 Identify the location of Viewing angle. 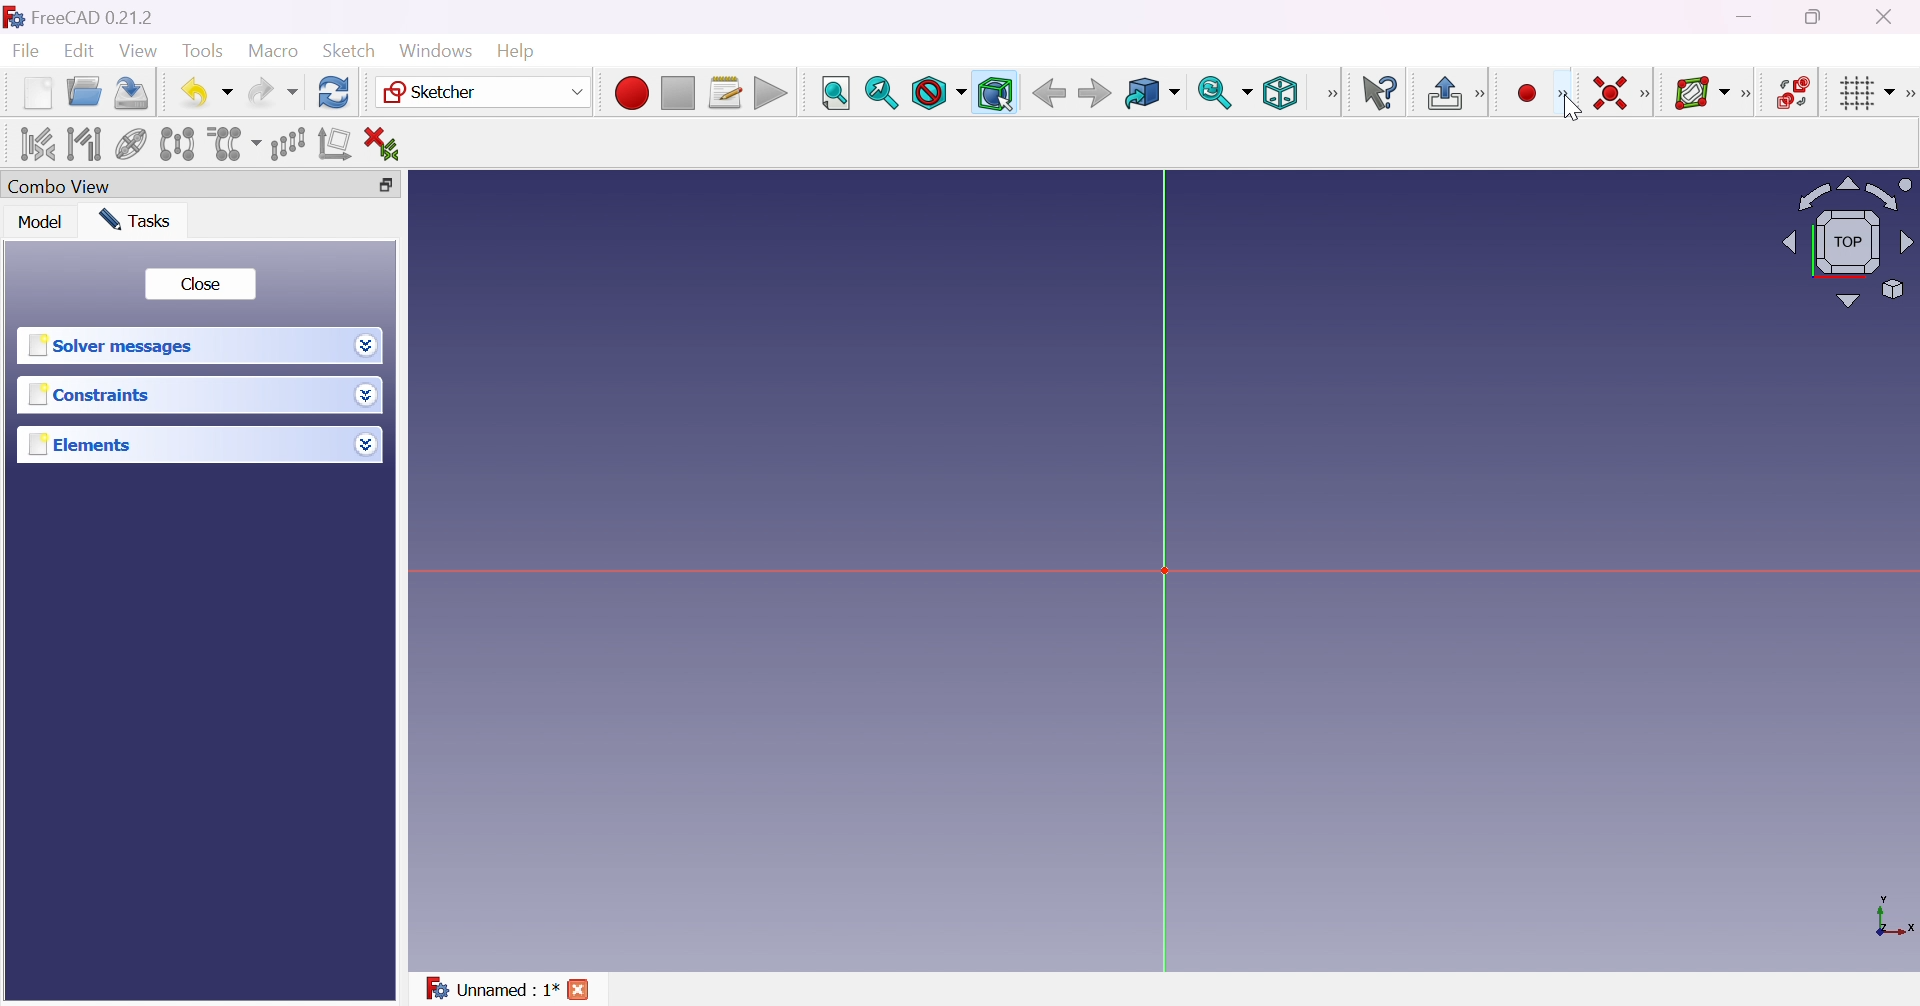
(1846, 240).